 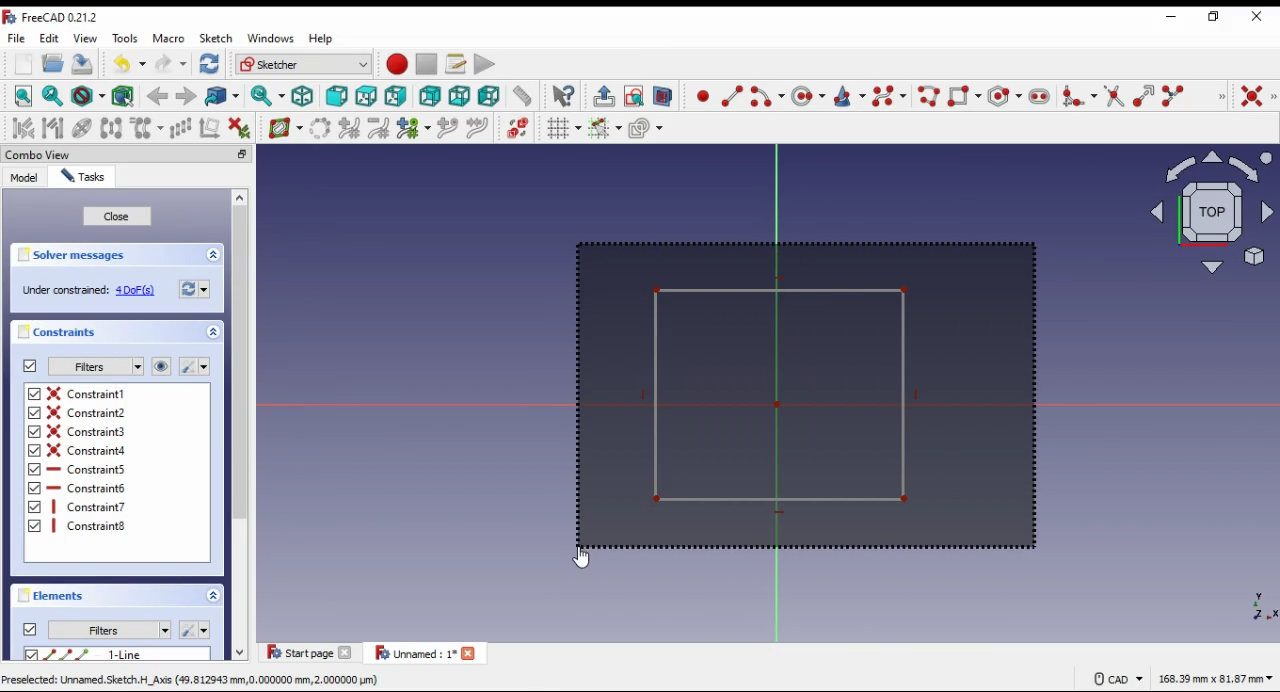 I want to click on undo, so click(x=130, y=64).